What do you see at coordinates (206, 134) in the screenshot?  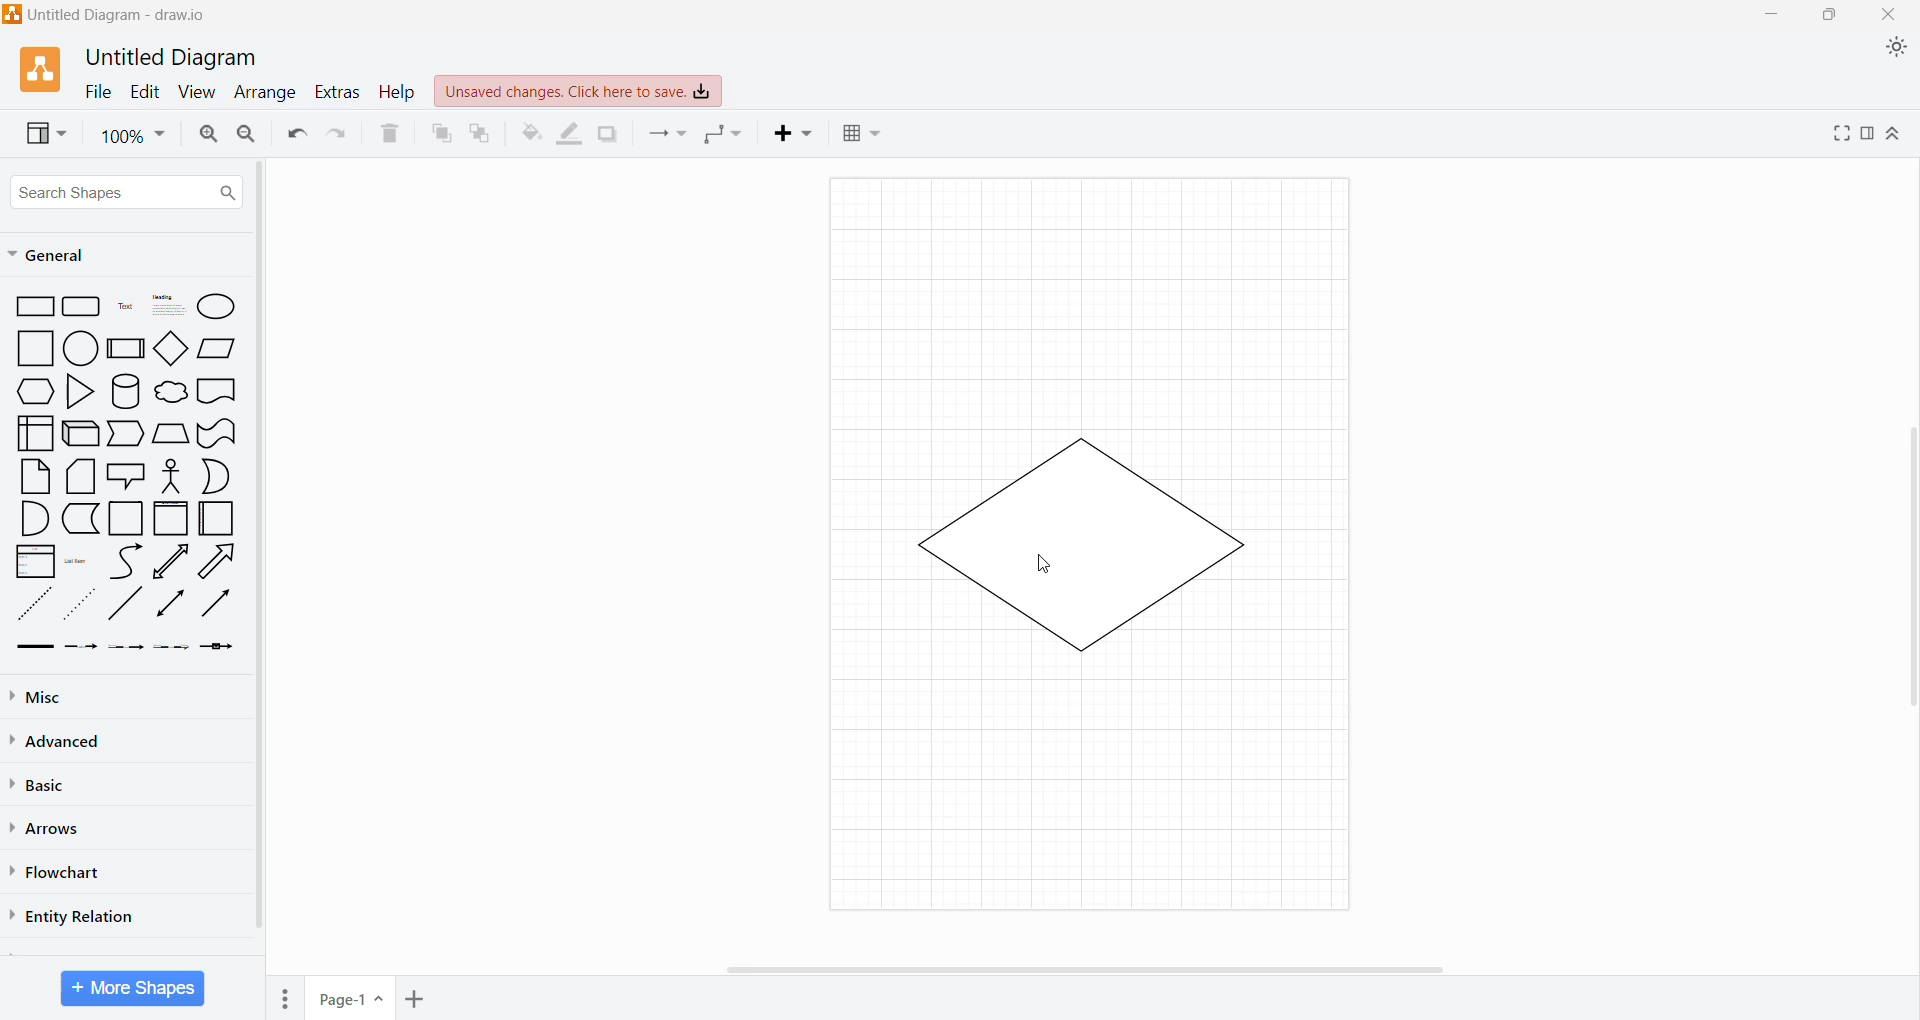 I see `Zoom In` at bounding box center [206, 134].